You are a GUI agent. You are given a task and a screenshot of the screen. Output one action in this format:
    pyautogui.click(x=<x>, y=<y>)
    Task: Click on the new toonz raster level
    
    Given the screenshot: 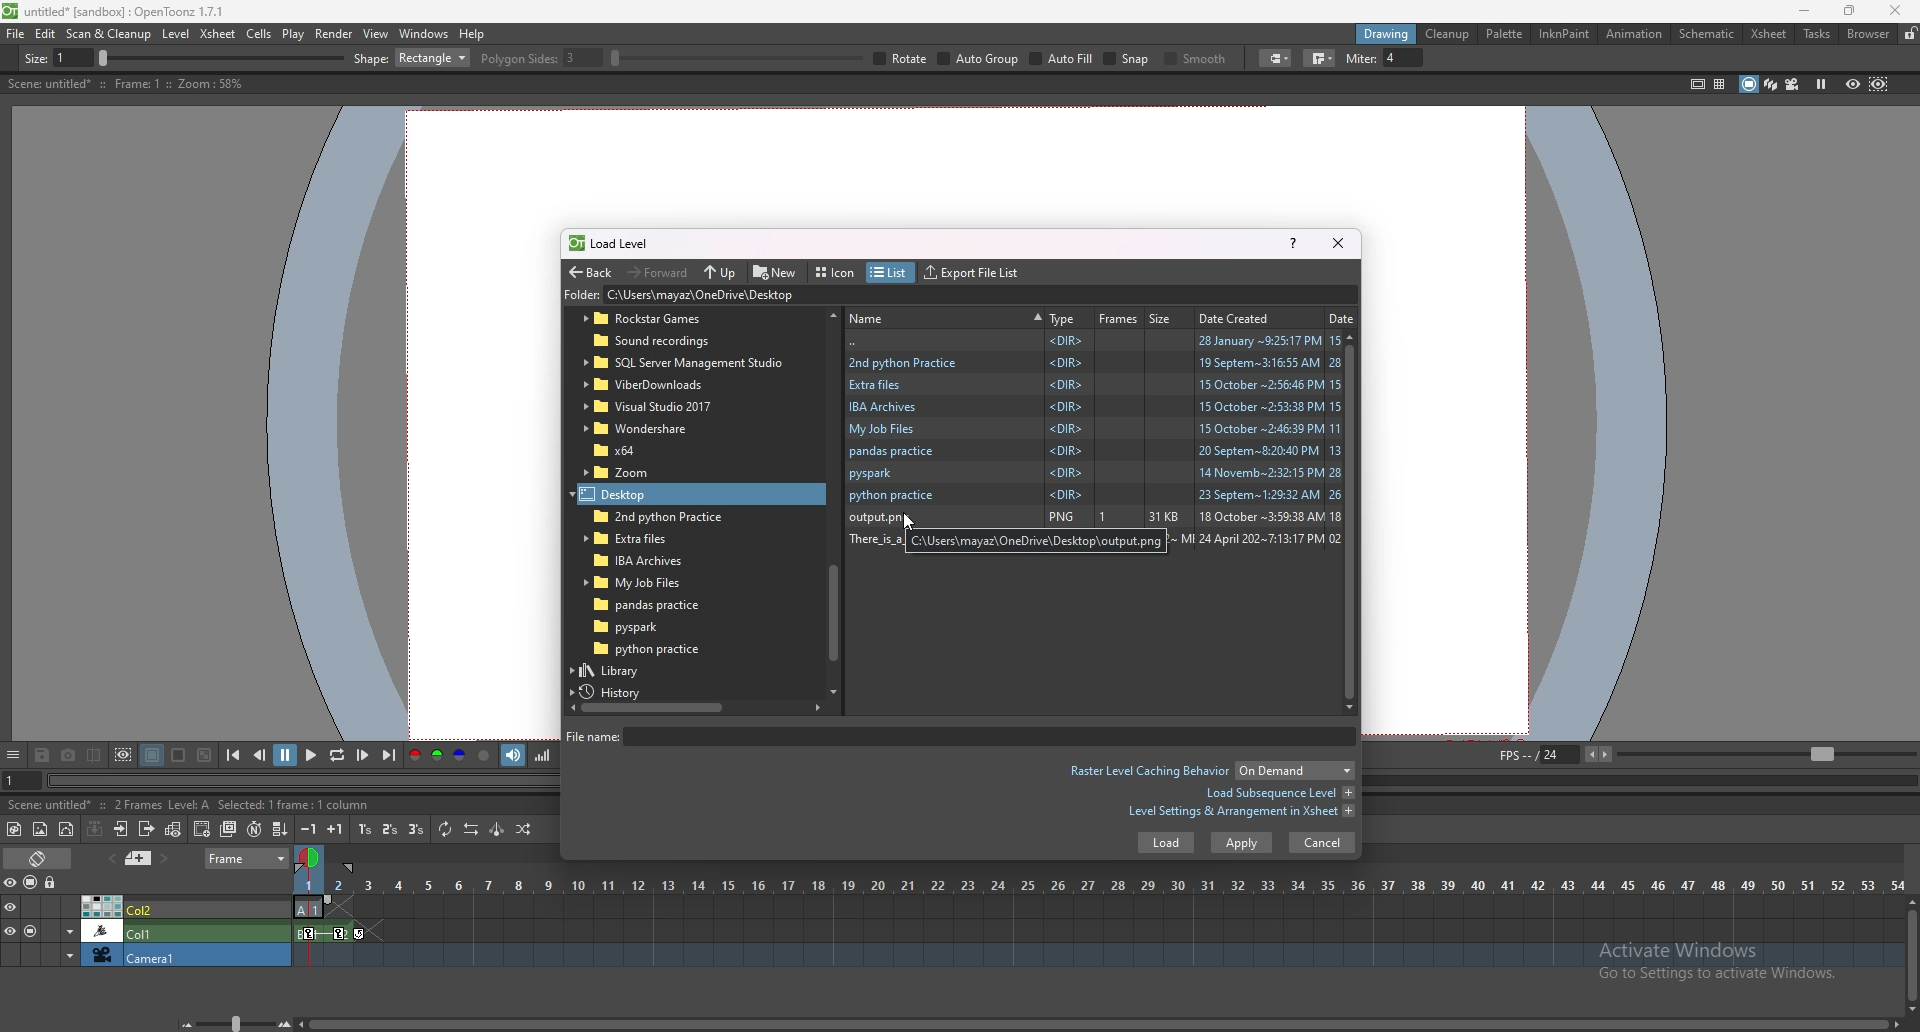 What is the action you would take?
    pyautogui.click(x=15, y=829)
    